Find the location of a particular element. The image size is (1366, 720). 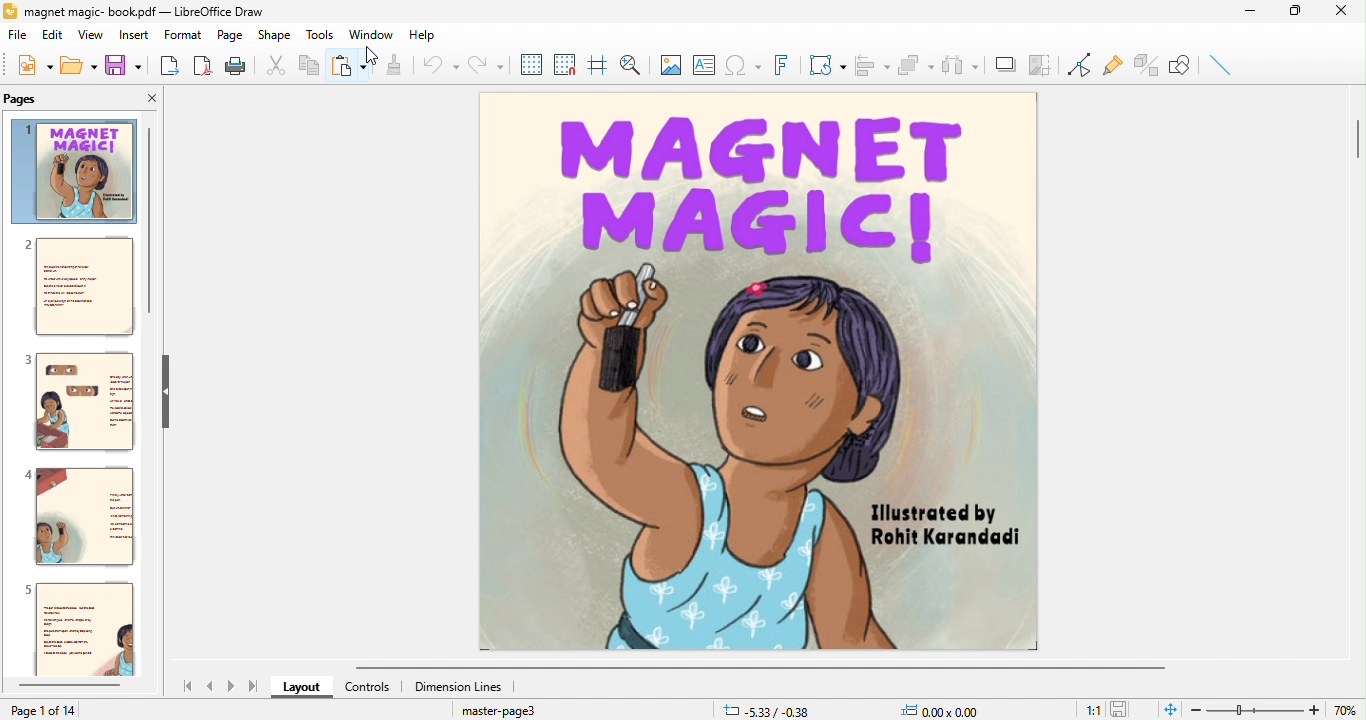

cursor movement is located at coordinates (365, 54).